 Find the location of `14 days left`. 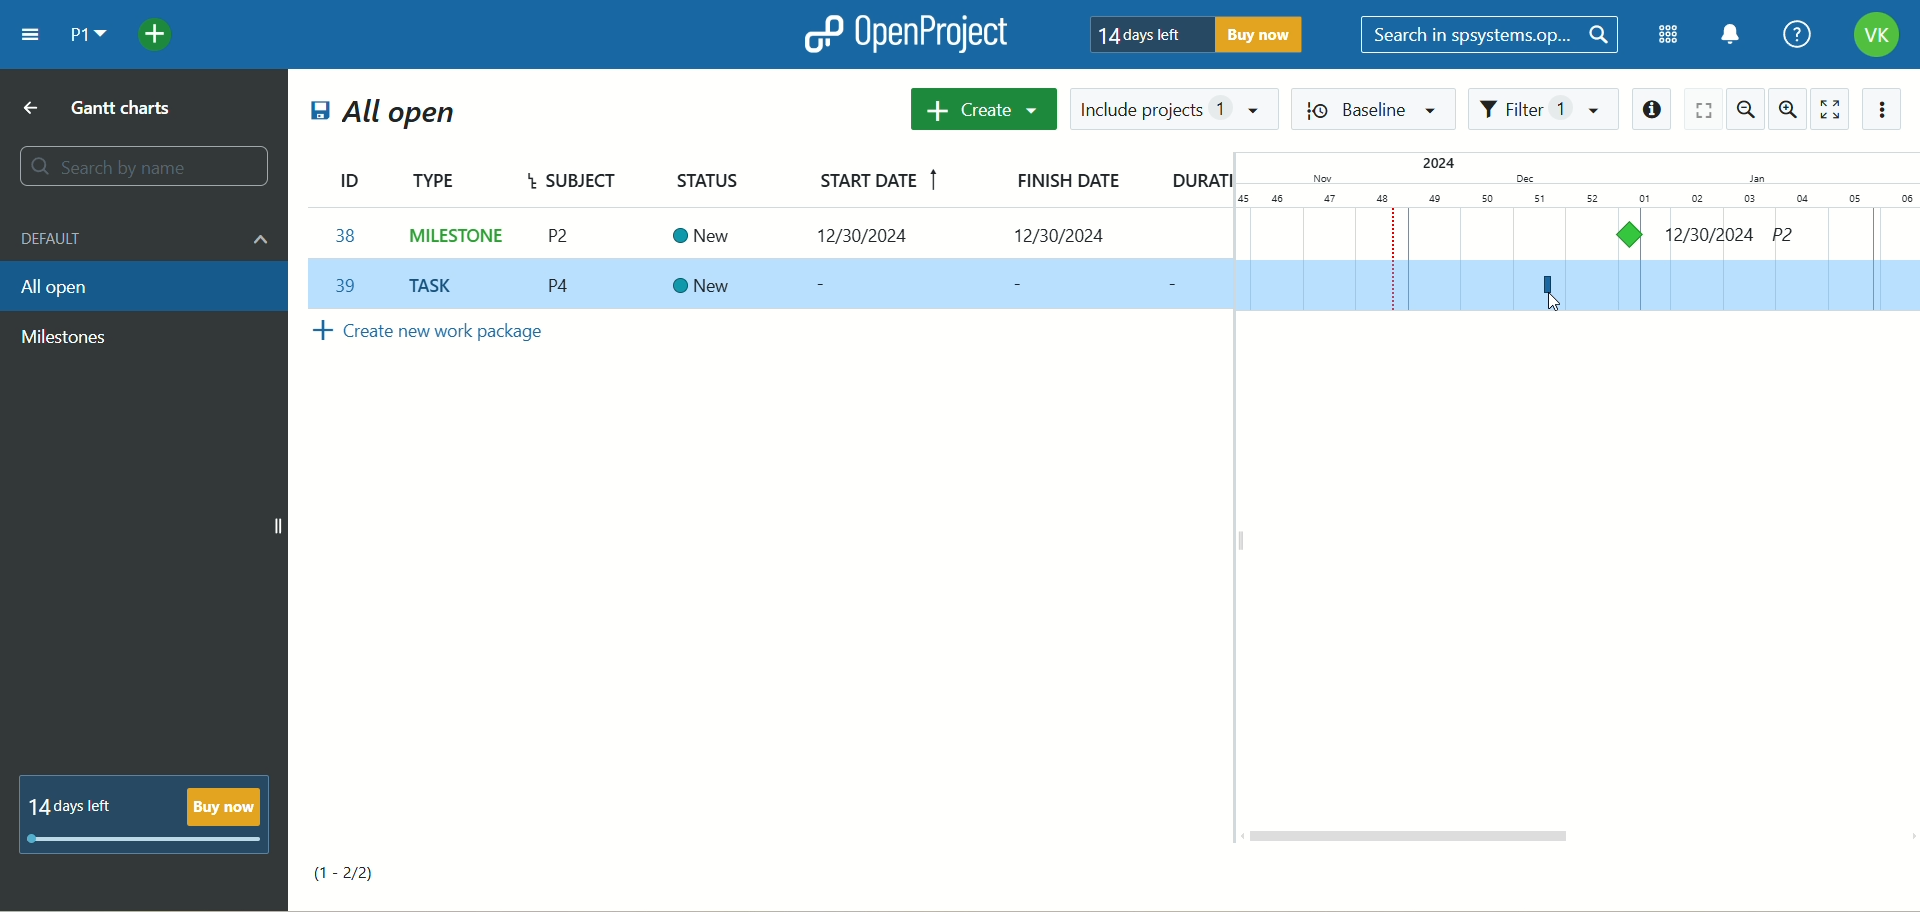

14 days left is located at coordinates (1148, 36).